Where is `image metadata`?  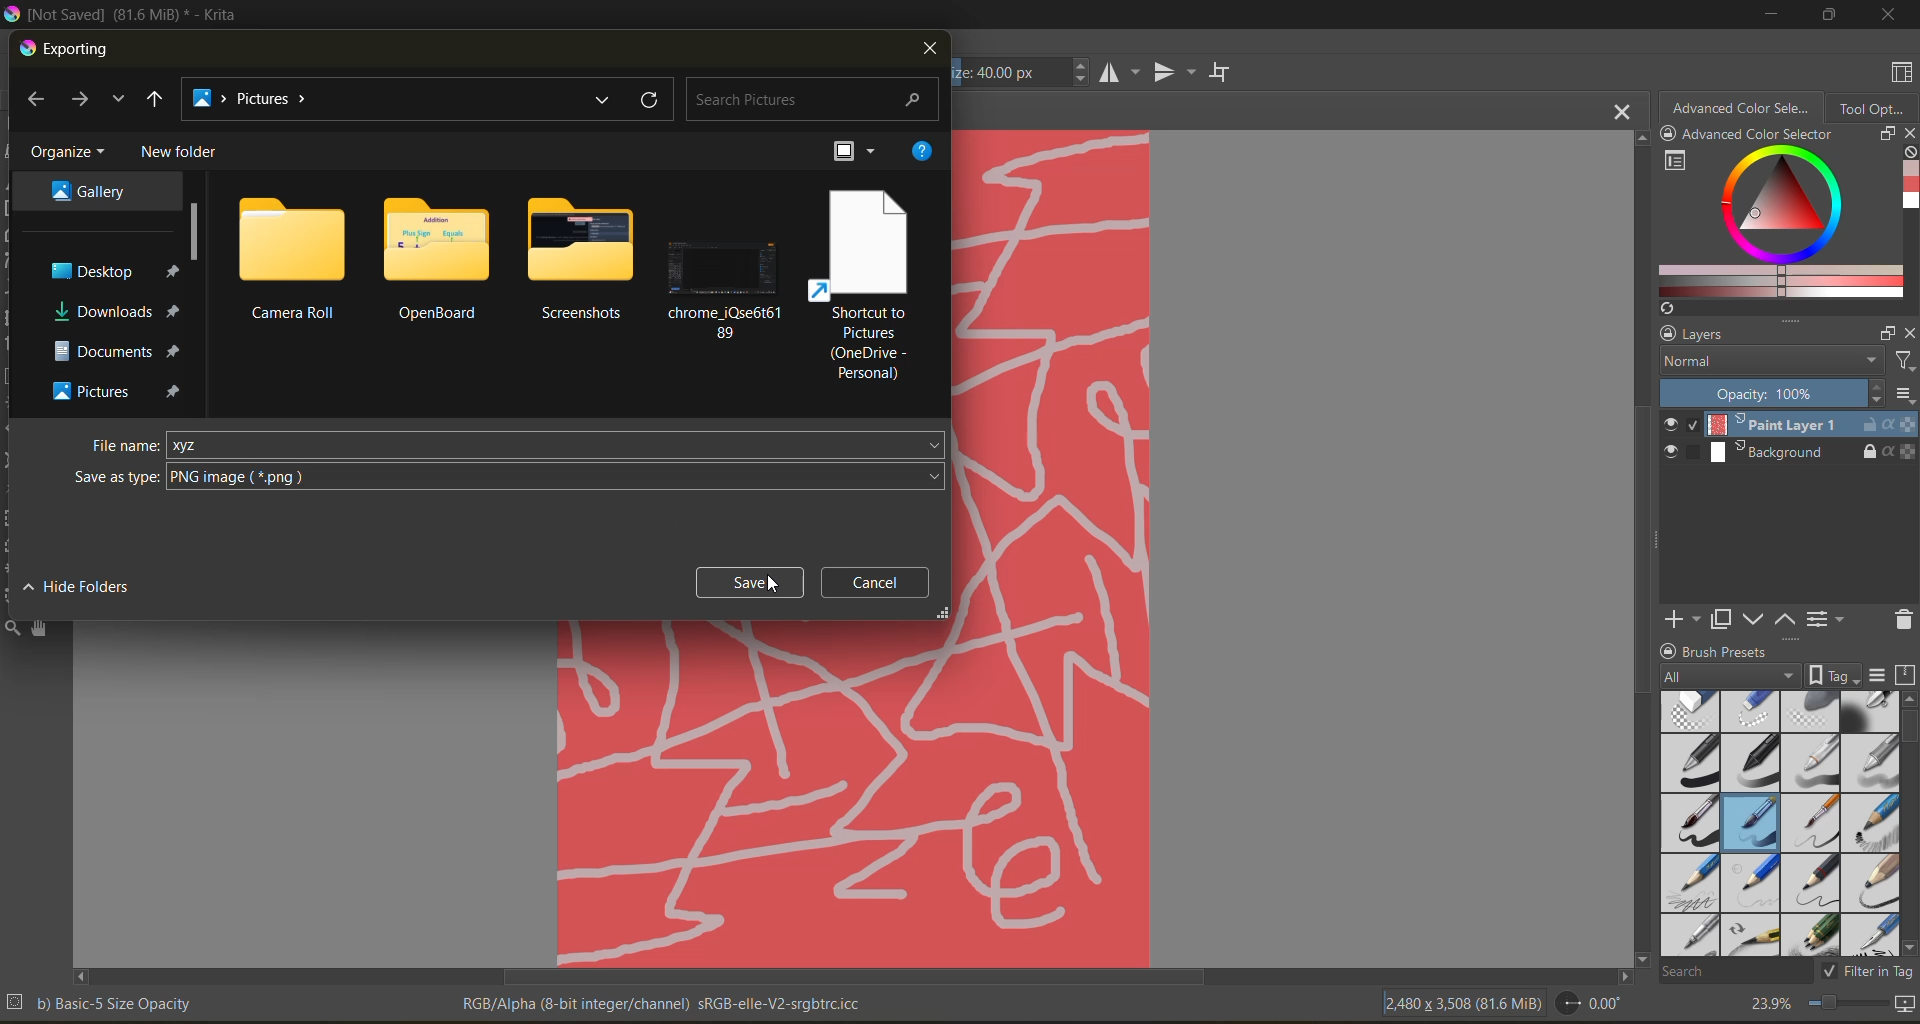
image metadata is located at coordinates (1461, 1001).